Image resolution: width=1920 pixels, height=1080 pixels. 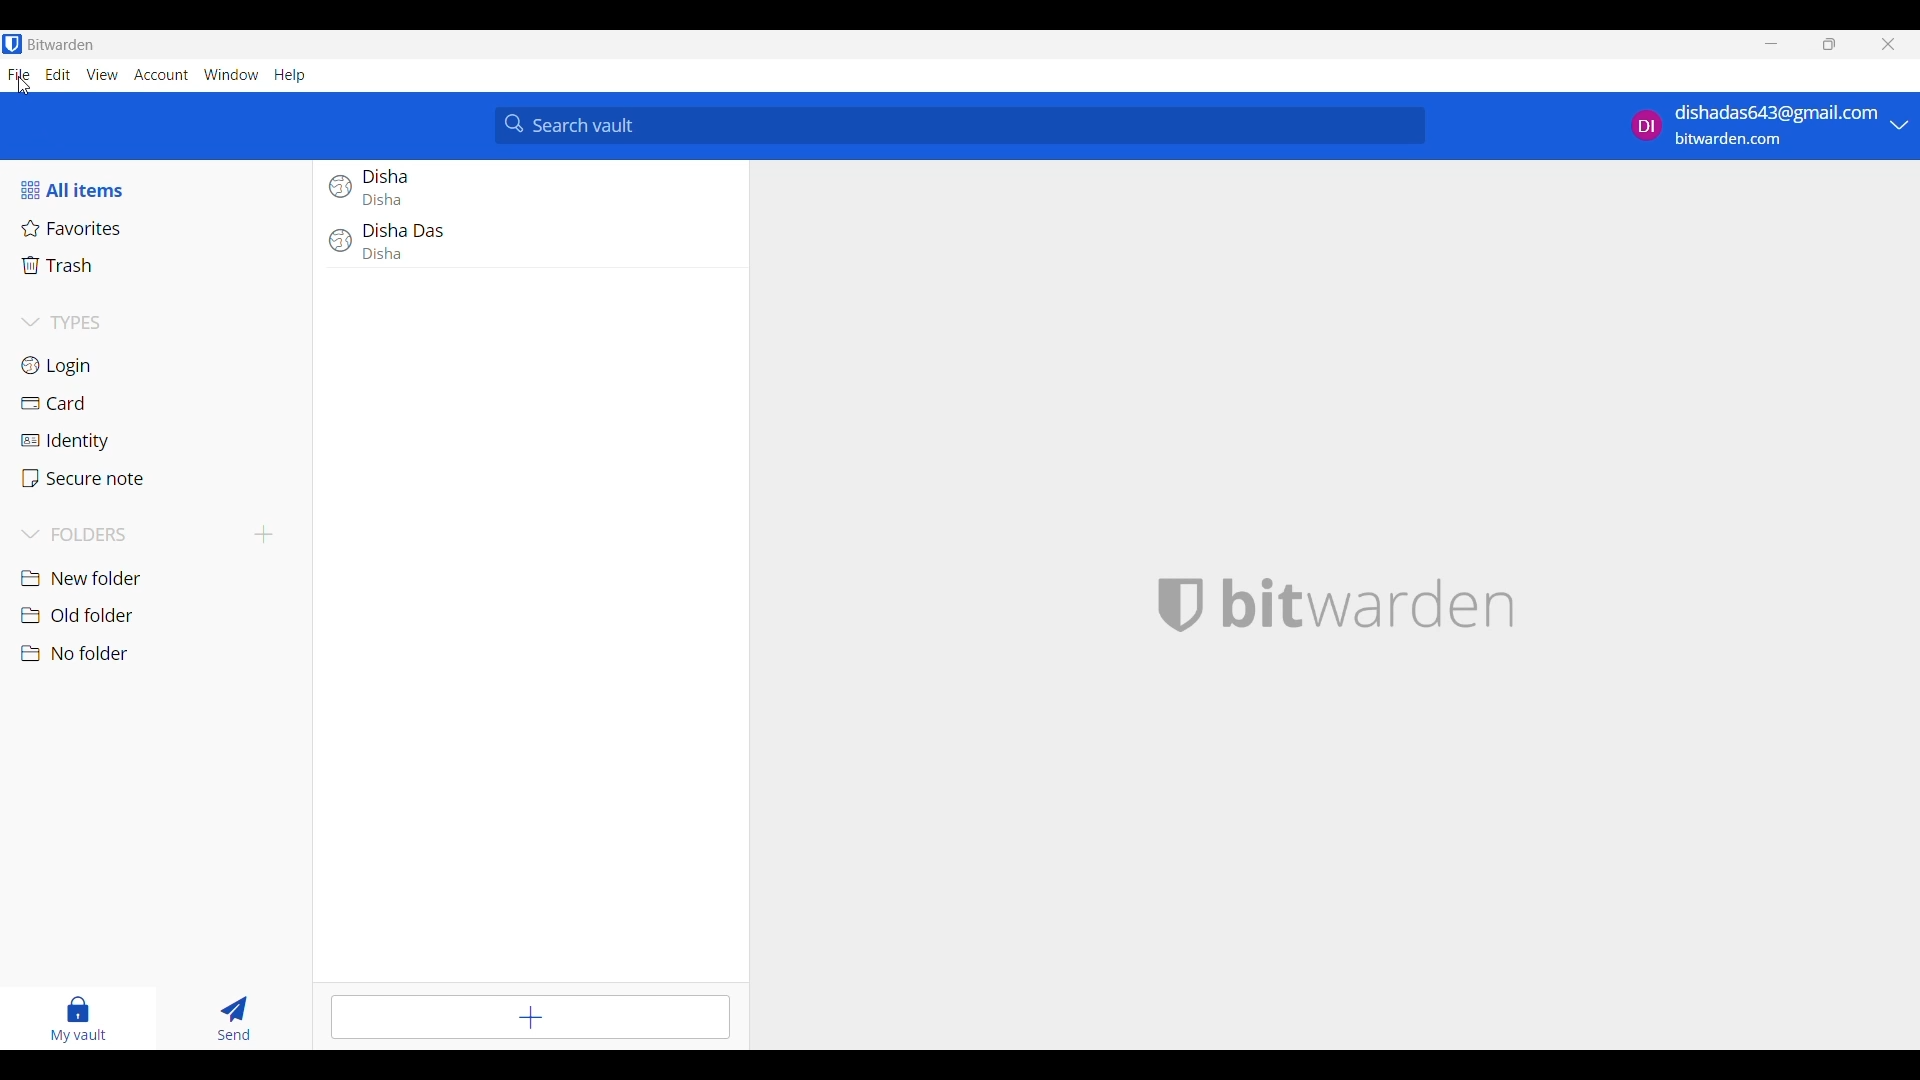 I want to click on Minimize, so click(x=1772, y=43).